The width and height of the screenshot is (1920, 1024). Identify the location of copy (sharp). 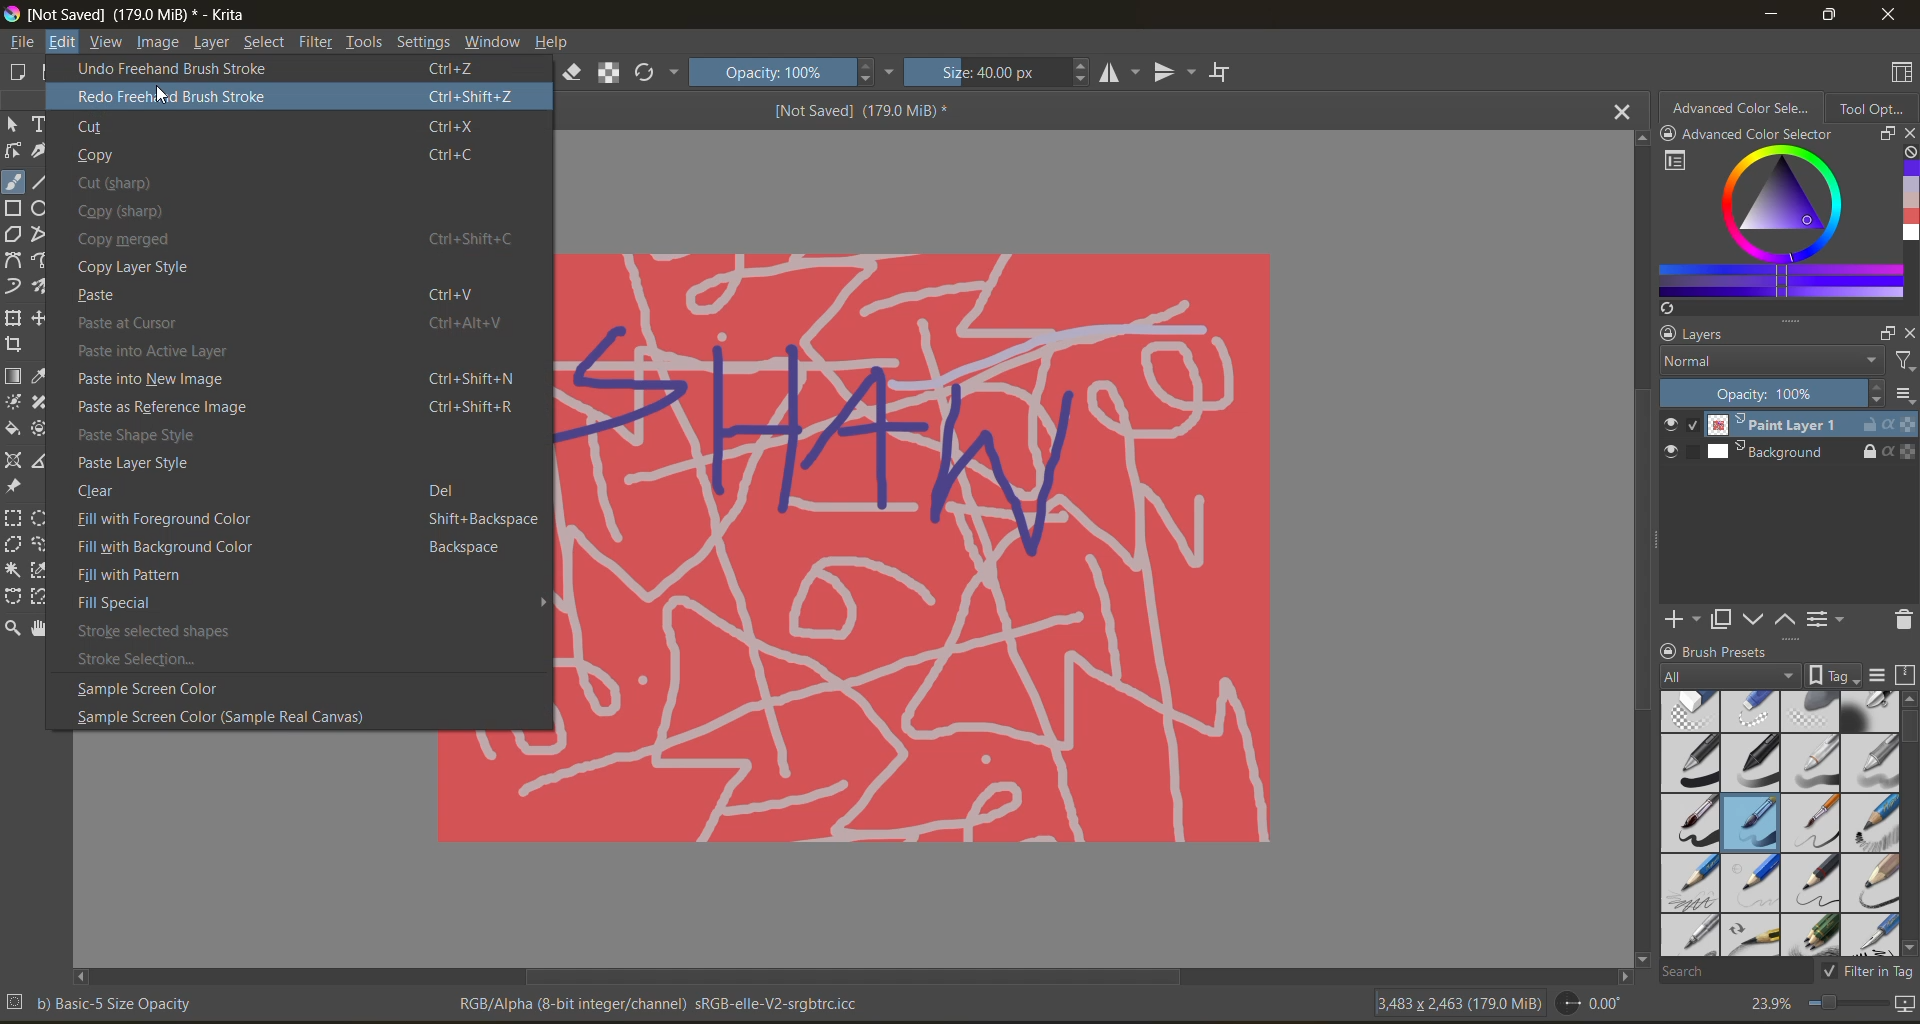
(138, 211).